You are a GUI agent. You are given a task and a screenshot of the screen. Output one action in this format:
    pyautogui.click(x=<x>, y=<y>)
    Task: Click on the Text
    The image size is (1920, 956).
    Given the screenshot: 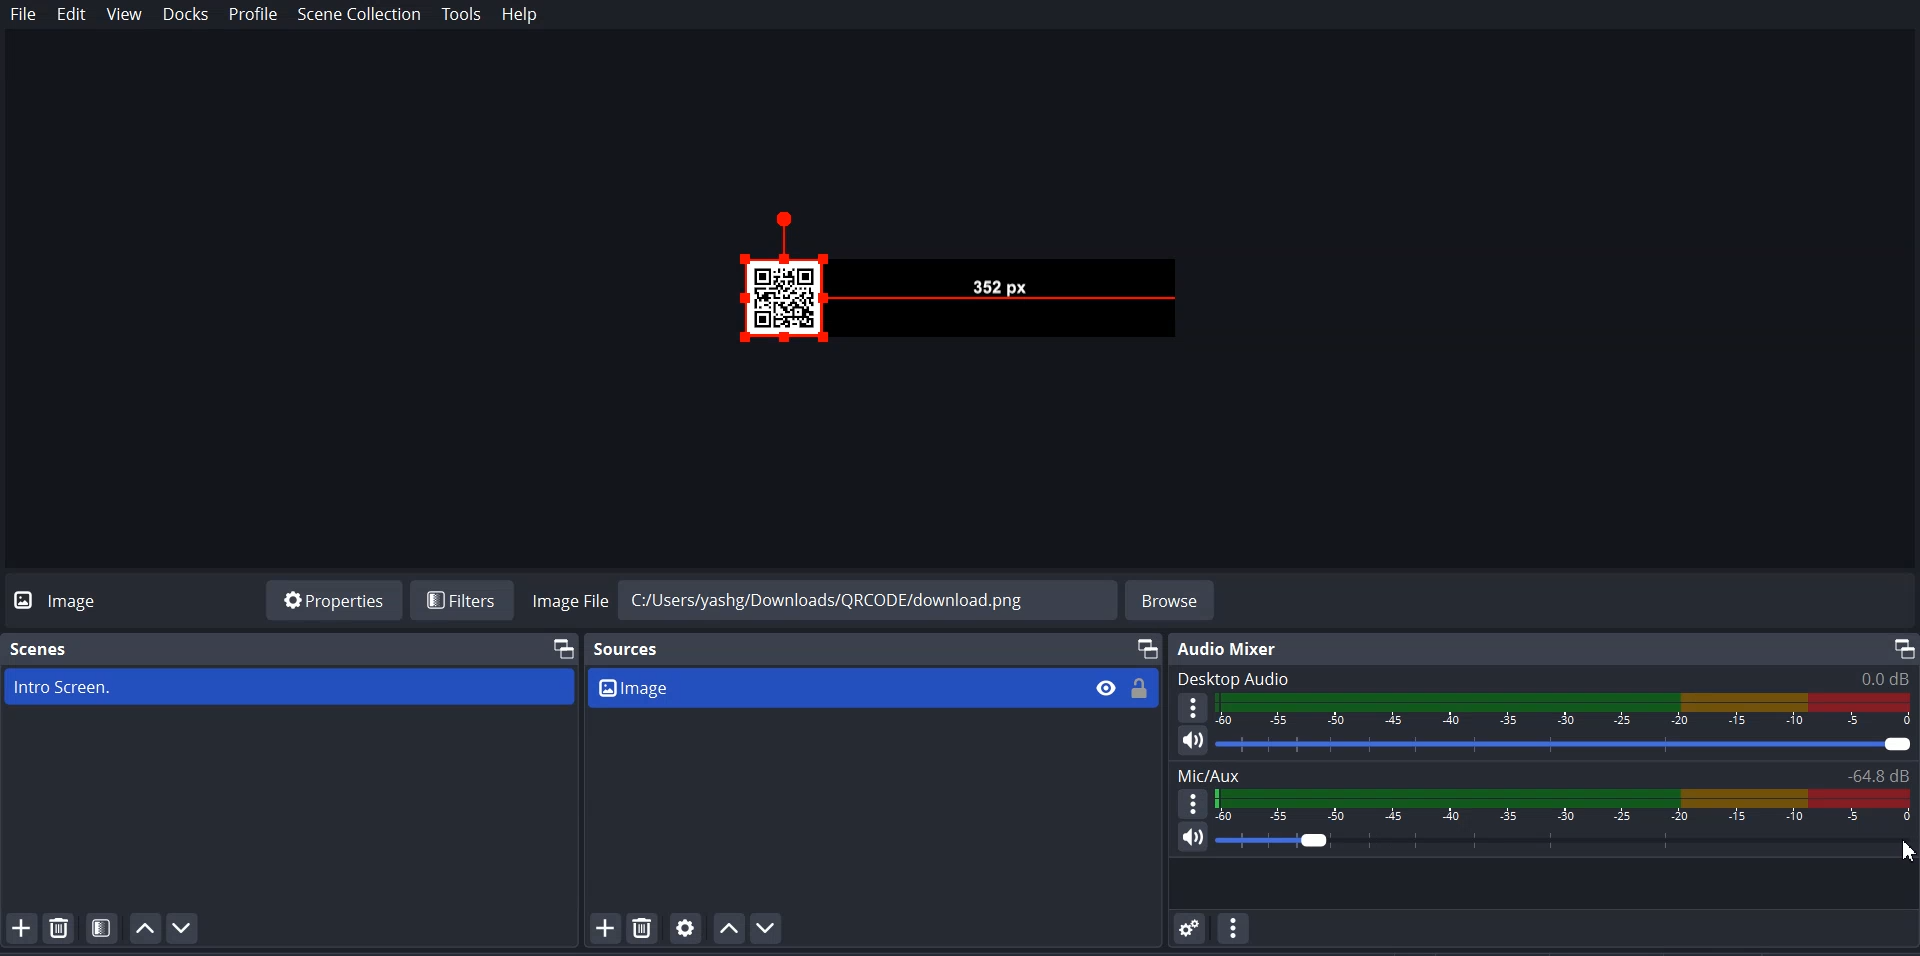 What is the action you would take?
    pyautogui.click(x=1544, y=678)
    